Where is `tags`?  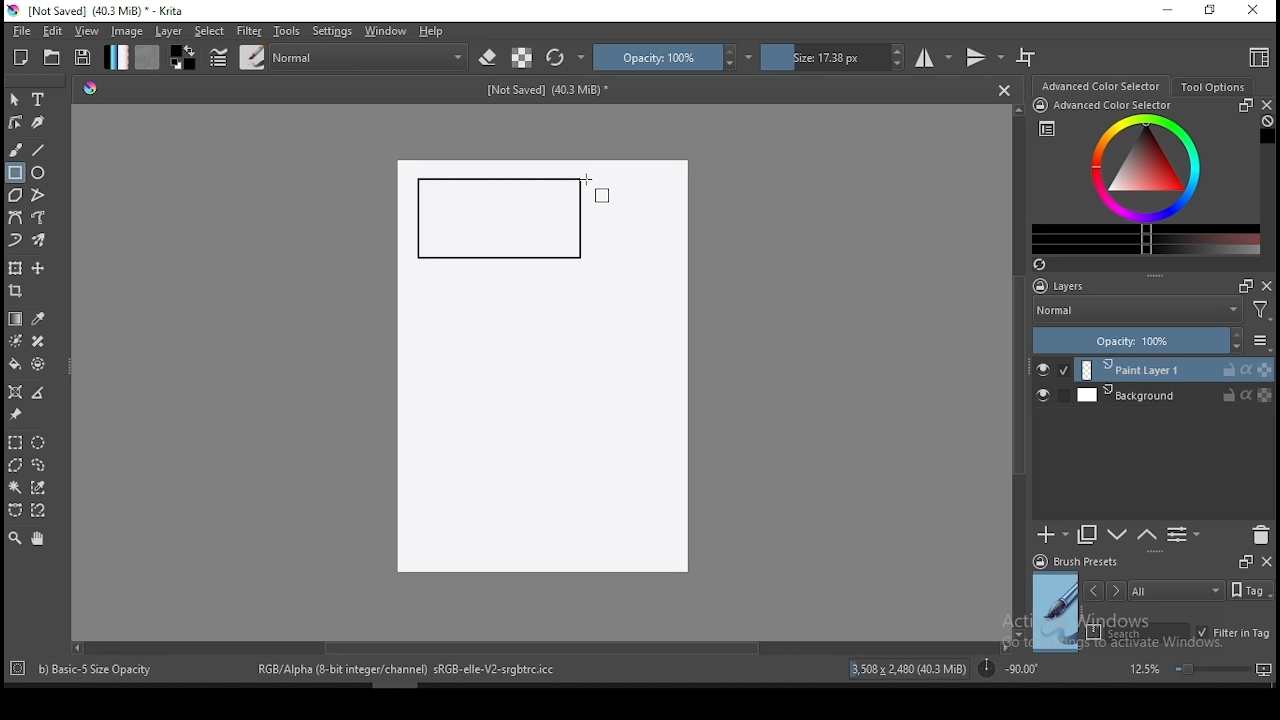 tags is located at coordinates (1176, 590).